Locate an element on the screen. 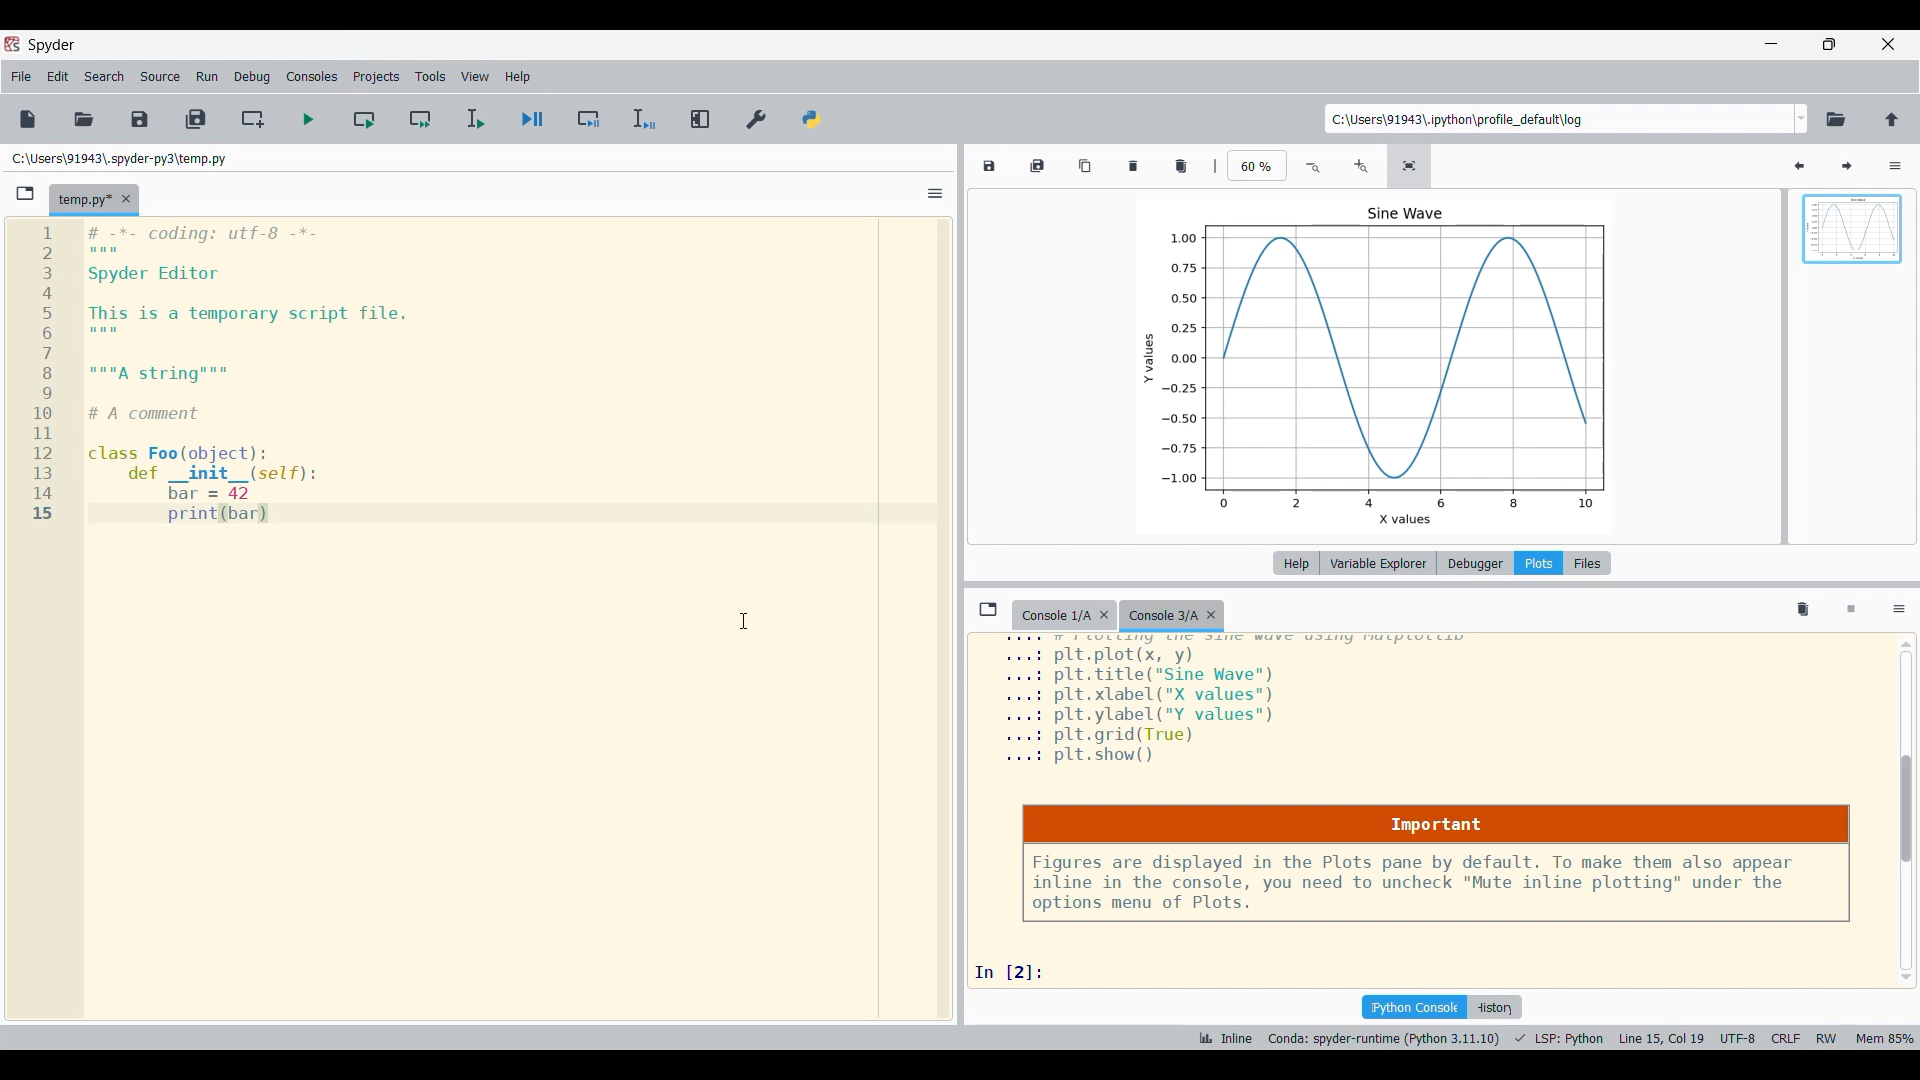 This screenshot has width=1920, height=1080. RW is located at coordinates (1826, 1036).